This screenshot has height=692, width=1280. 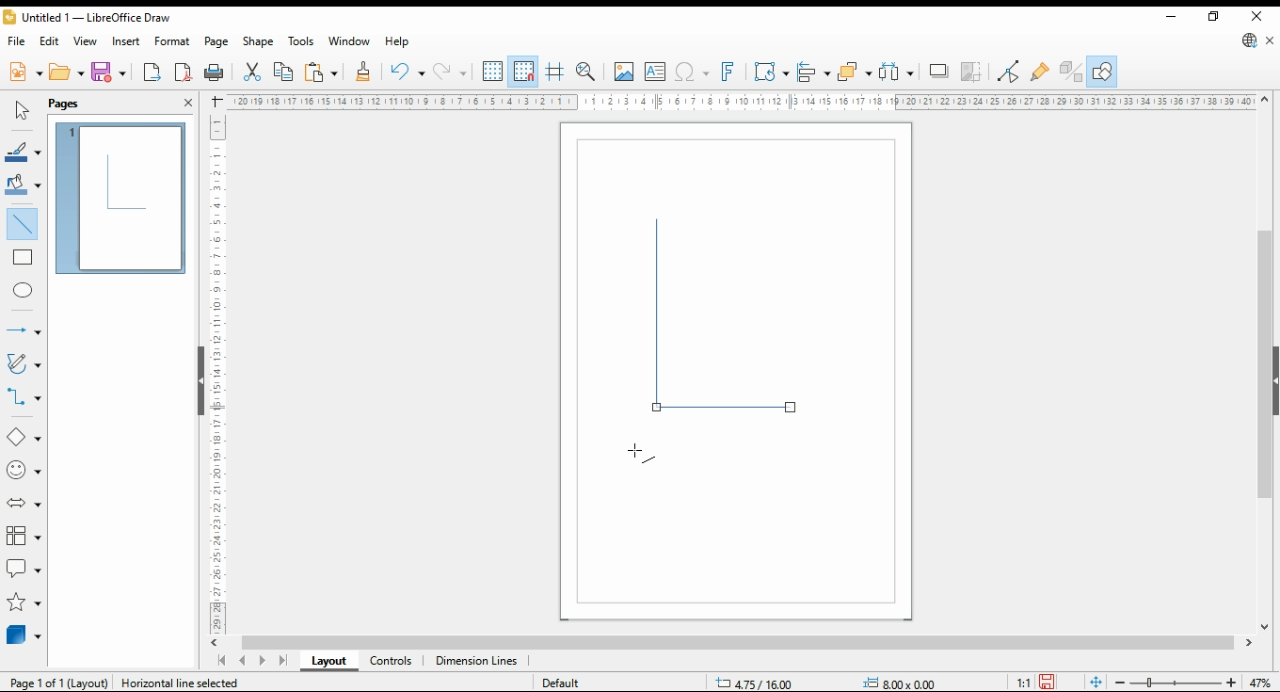 I want to click on callout shapes, so click(x=24, y=568).